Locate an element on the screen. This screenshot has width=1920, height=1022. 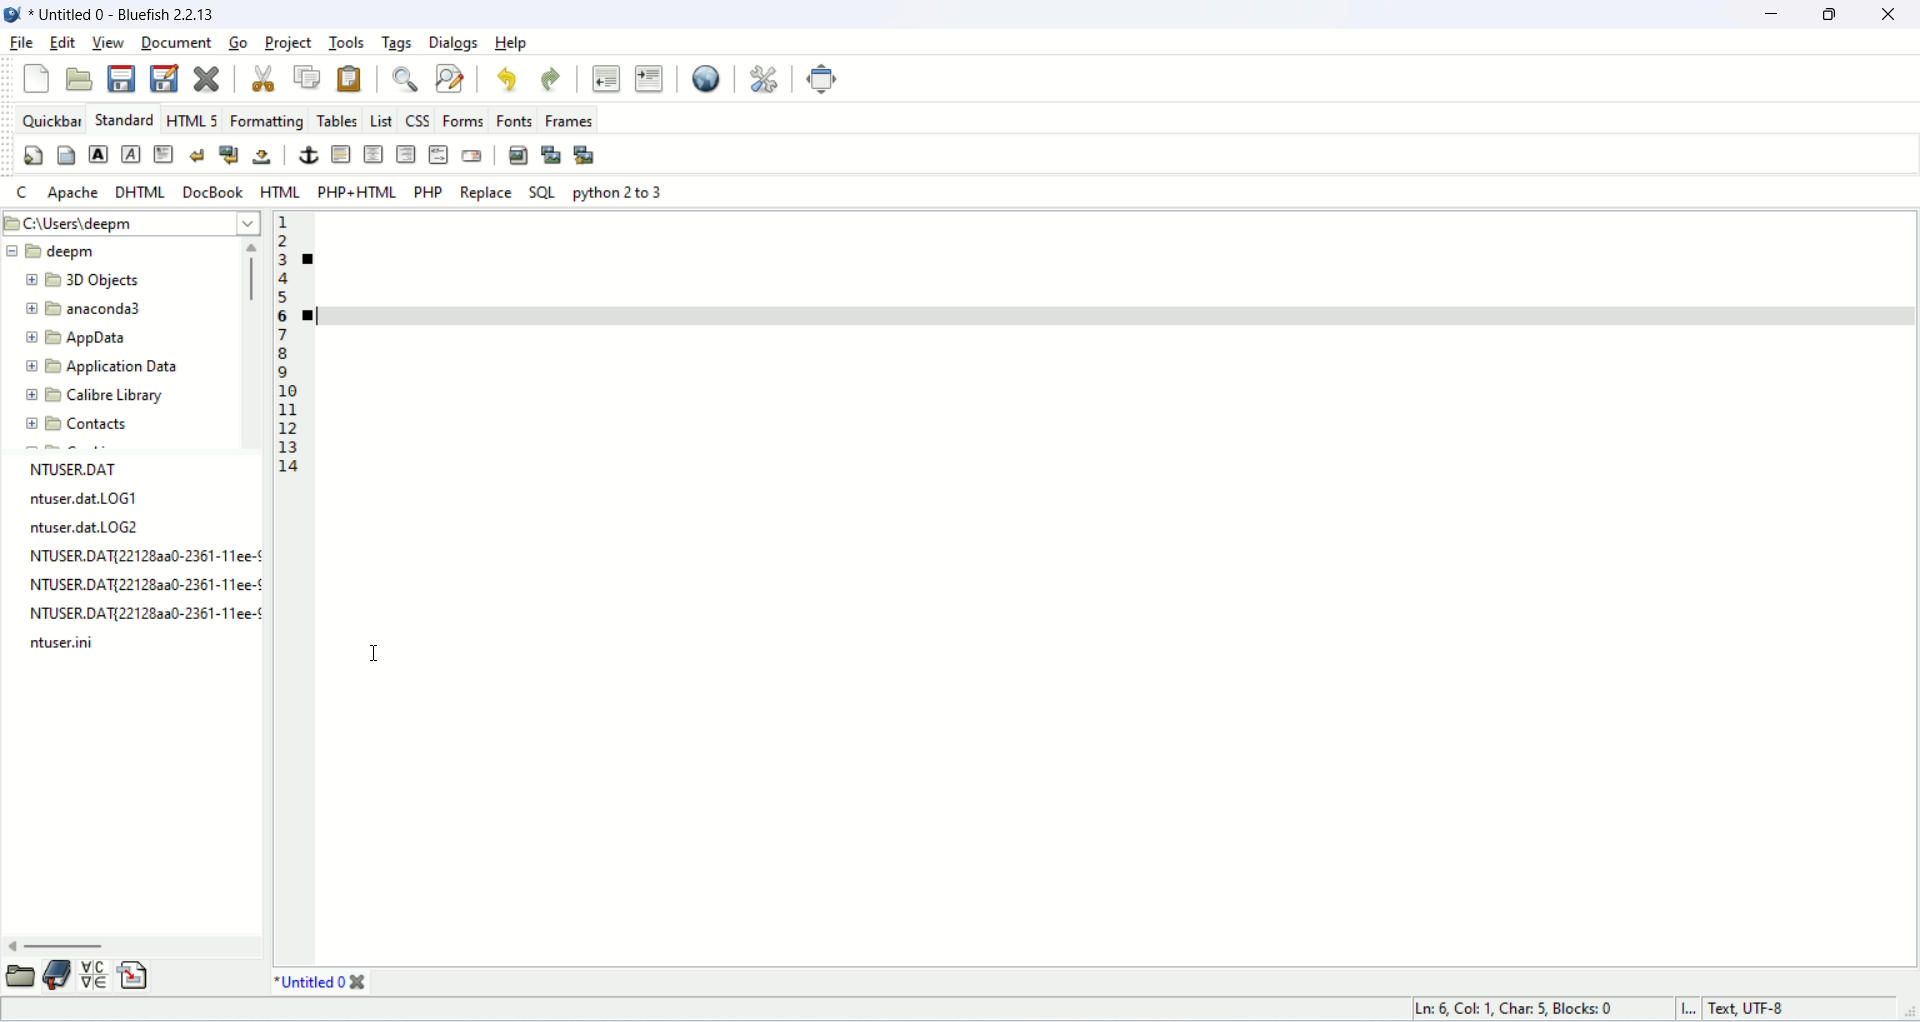
project is located at coordinates (288, 43).